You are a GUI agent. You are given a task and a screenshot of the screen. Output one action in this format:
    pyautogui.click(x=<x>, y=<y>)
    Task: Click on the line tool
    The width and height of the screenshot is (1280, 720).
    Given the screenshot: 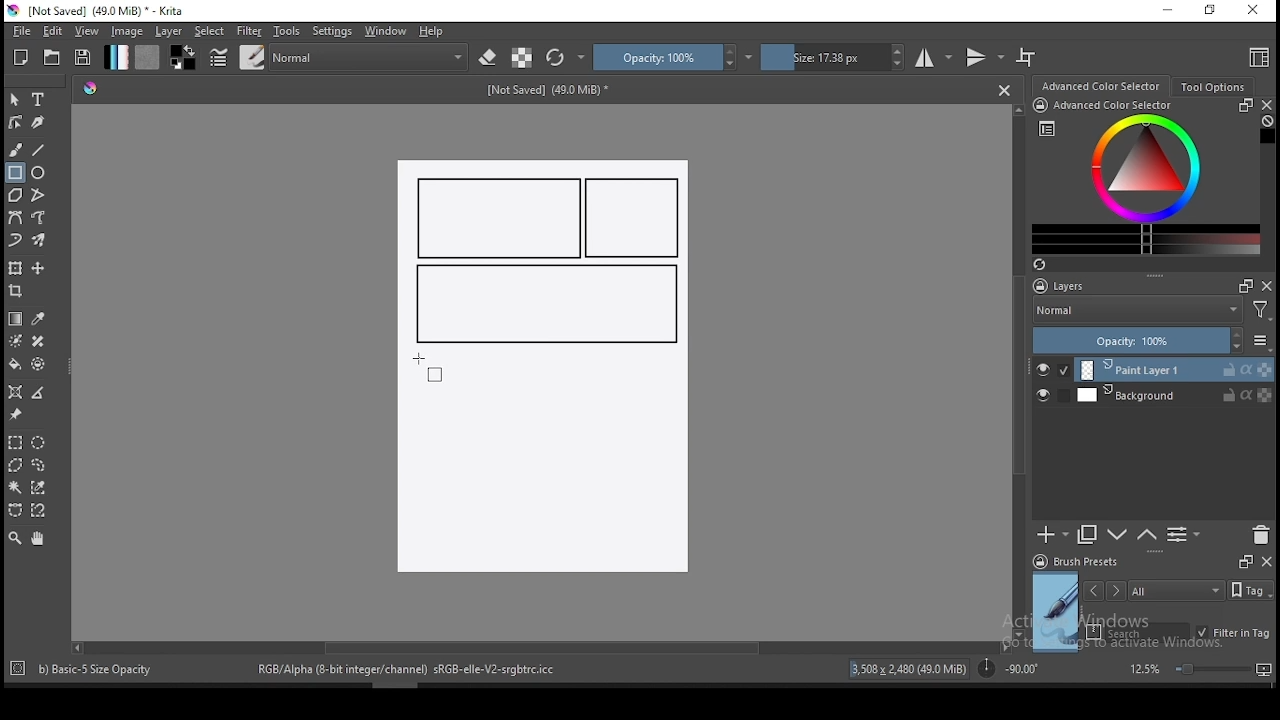 What is the action you would take?
    pyautogui.click(x=39, y=150)
    